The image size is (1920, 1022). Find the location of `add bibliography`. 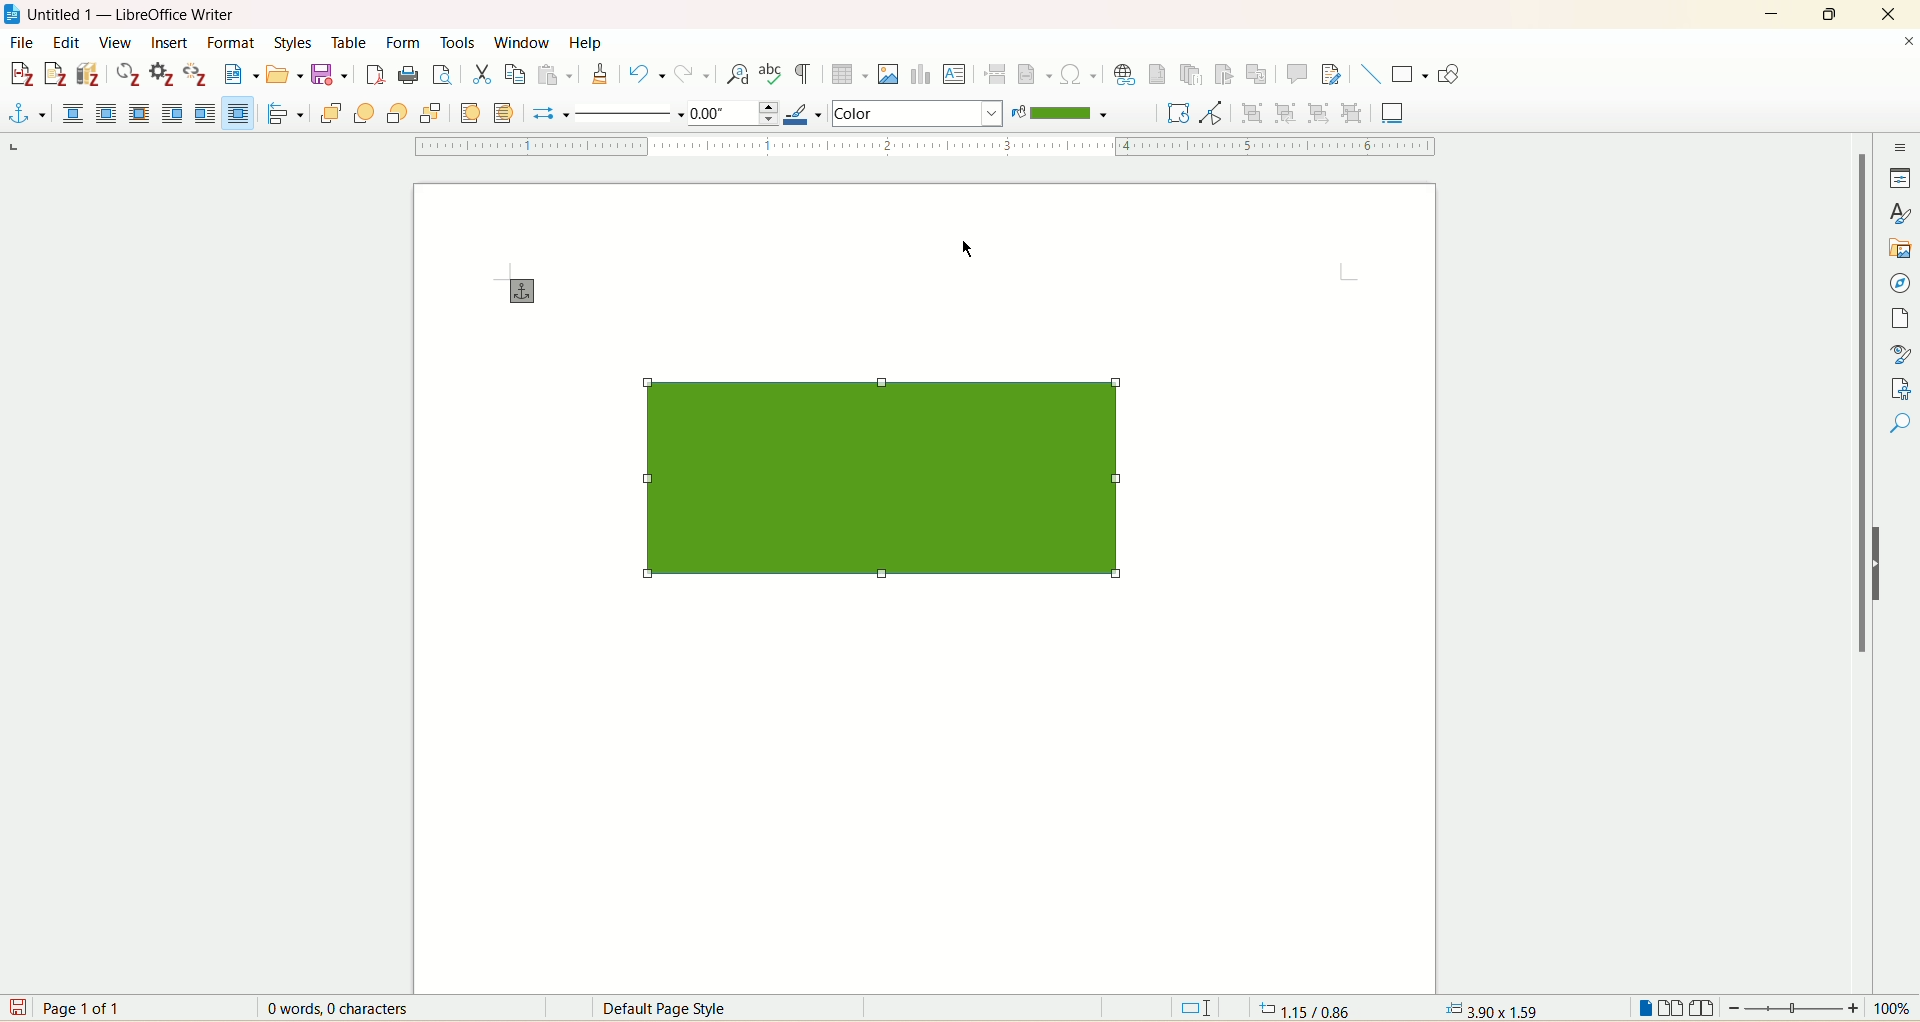

add bibliography is located at coordinates (89, 75).